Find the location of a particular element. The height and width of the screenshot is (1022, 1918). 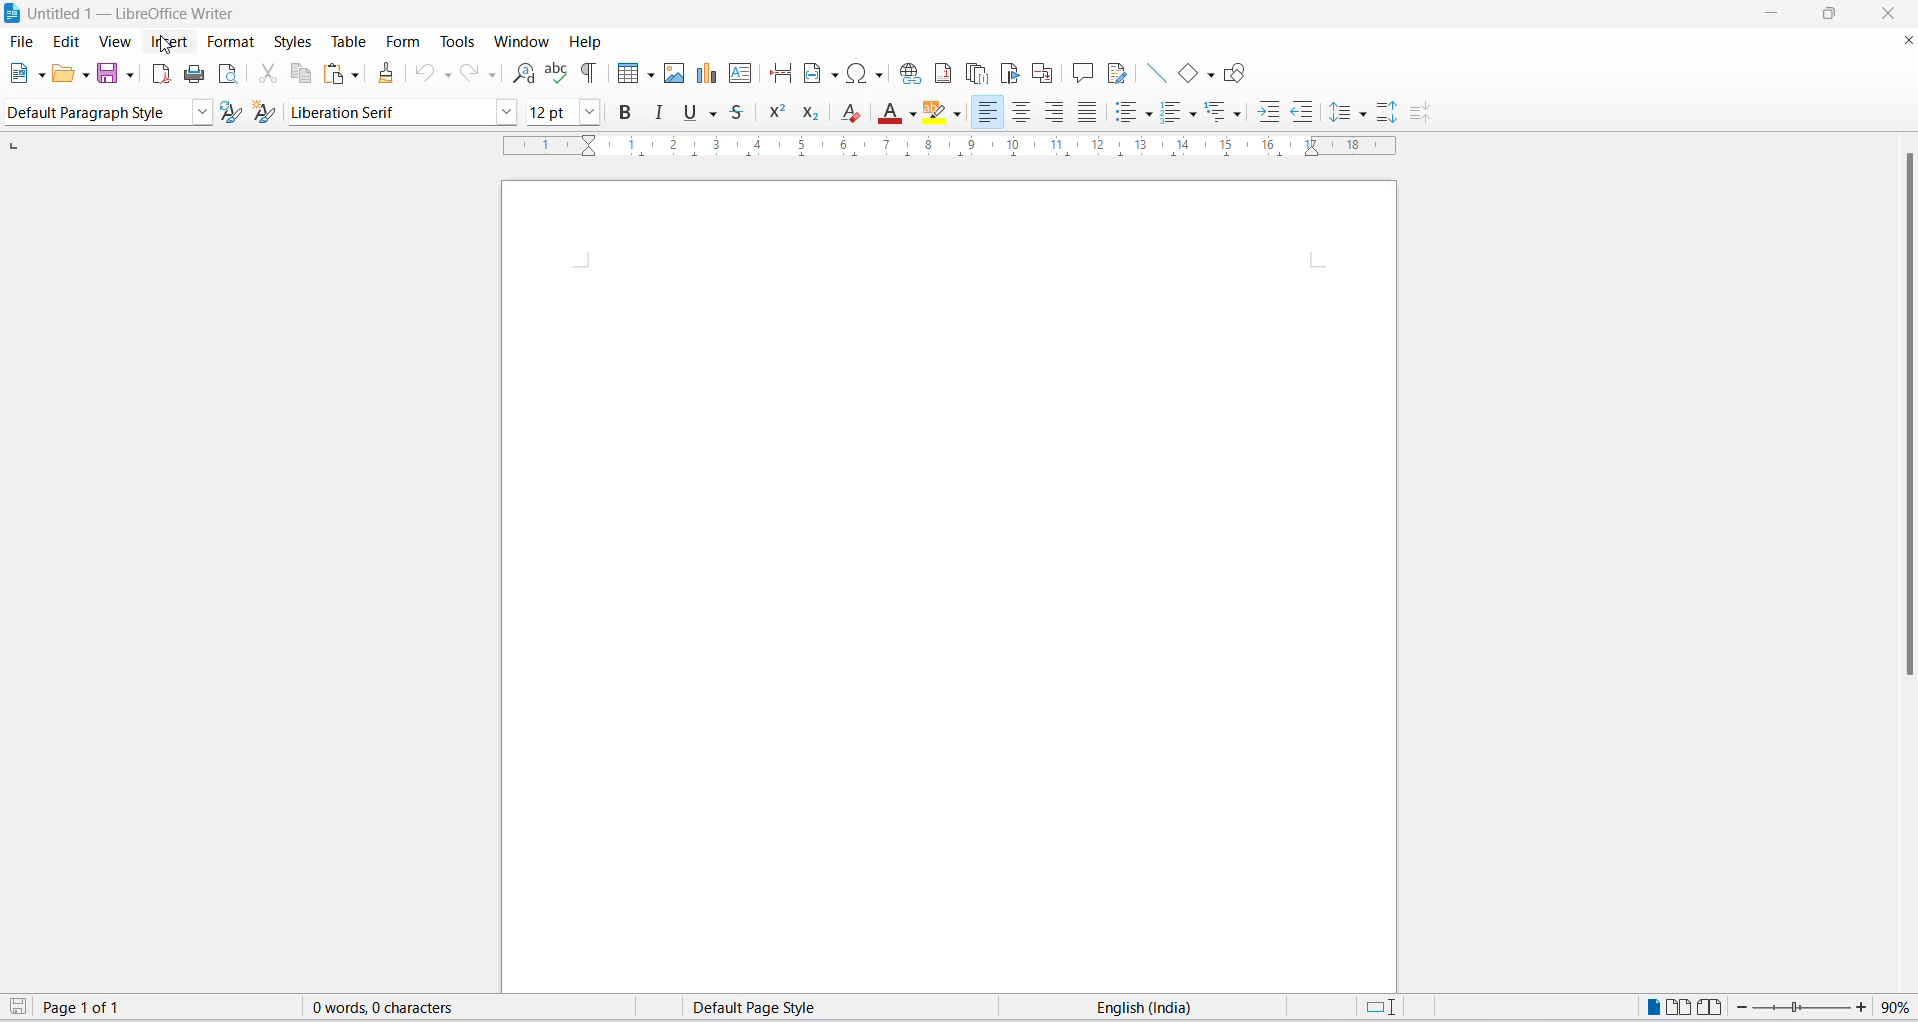

table grid is located at coordinates (650, 75).